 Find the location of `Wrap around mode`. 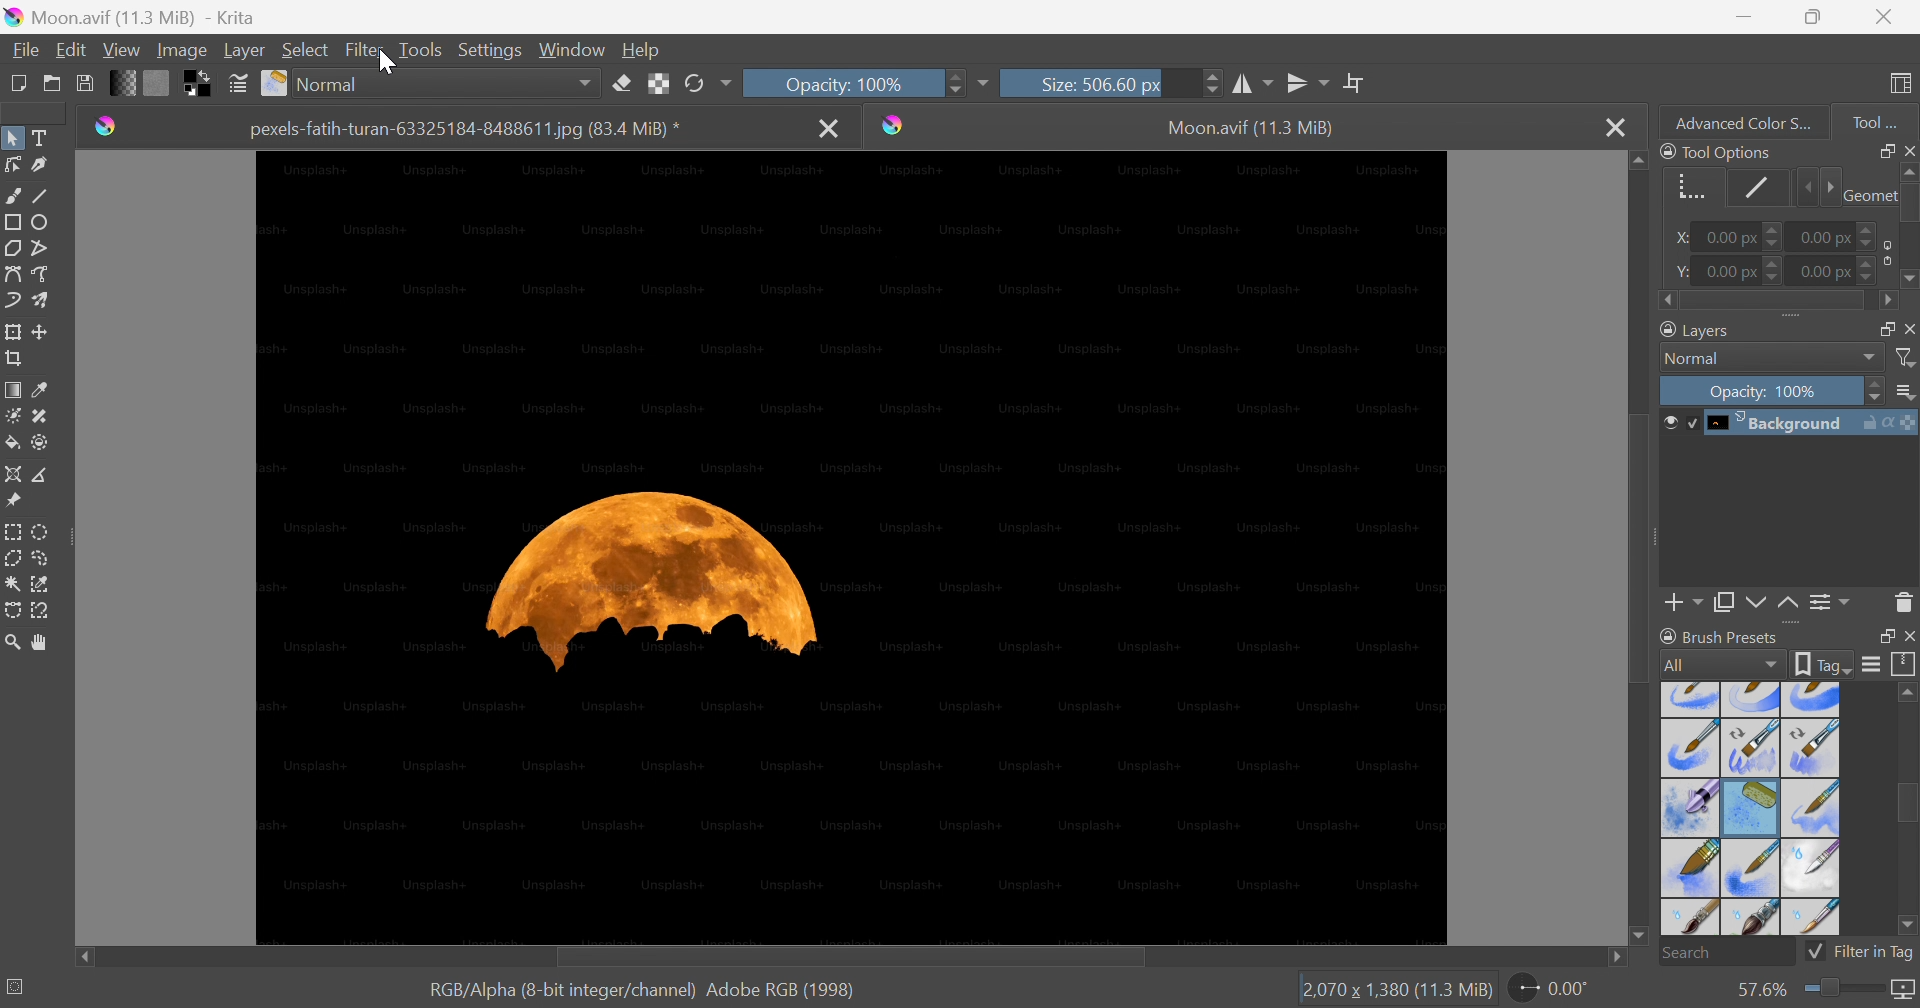

Wrap around mode is located at coordinates (1353, 81).